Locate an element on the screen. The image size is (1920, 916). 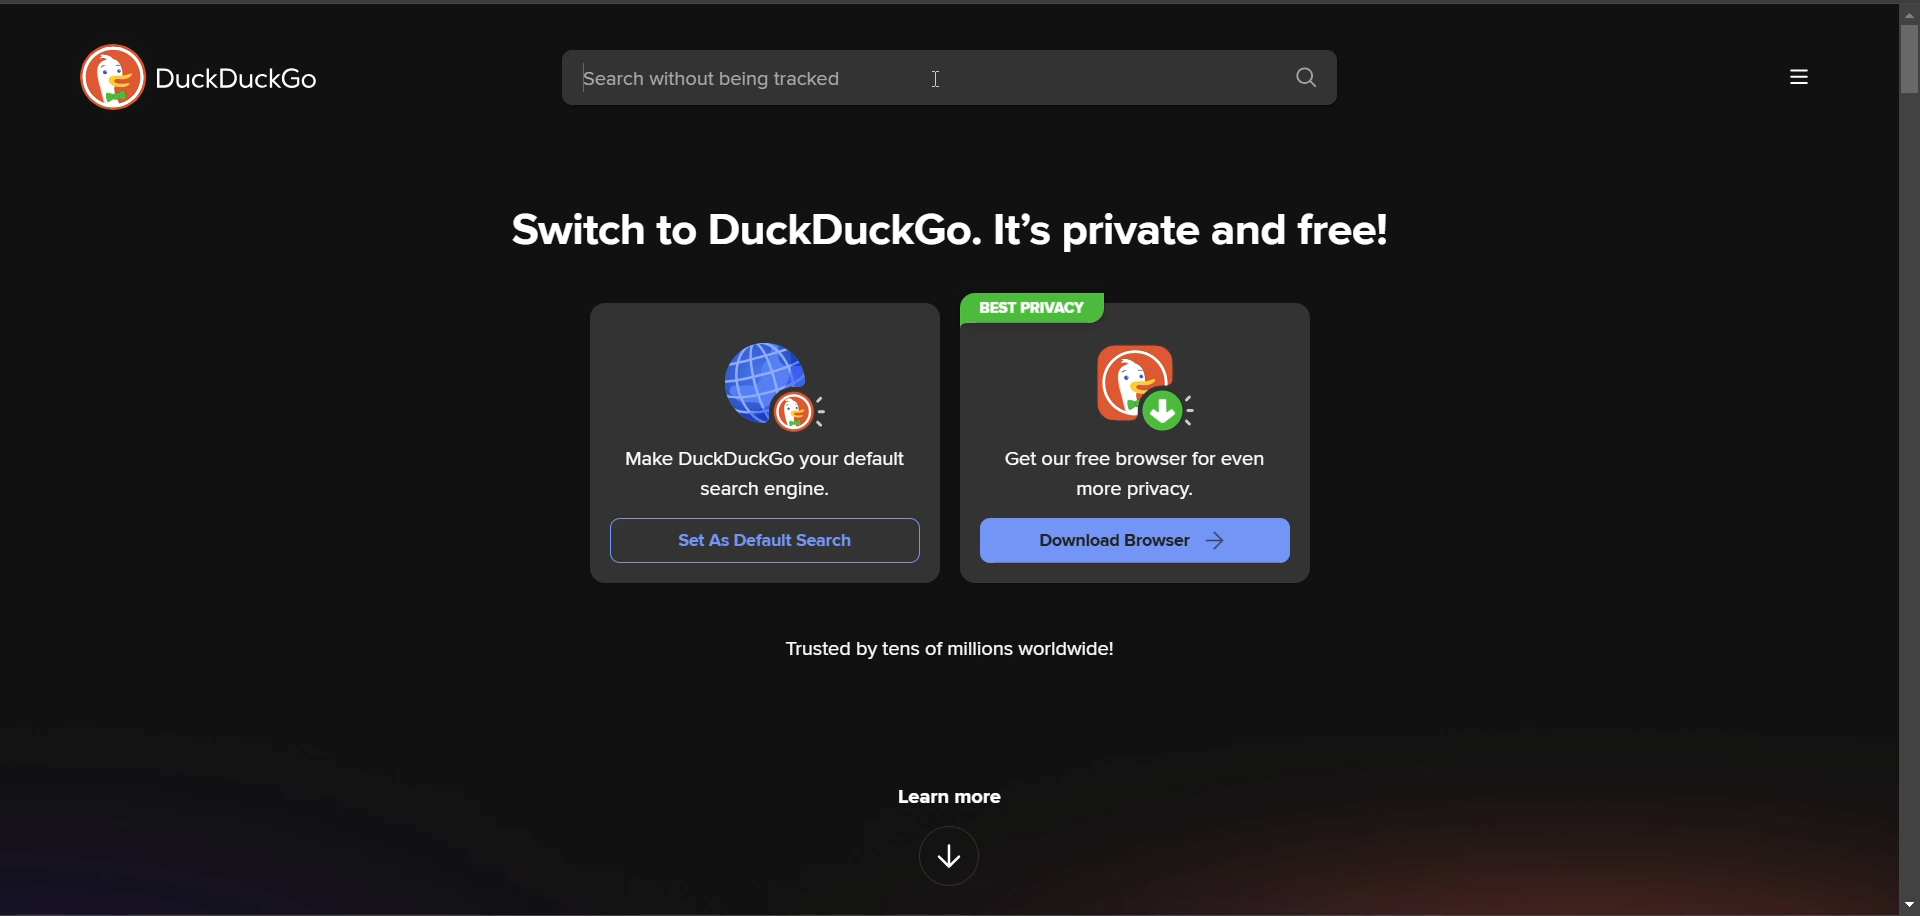
vertical scroll bar is located at coordinates (1891, 70).